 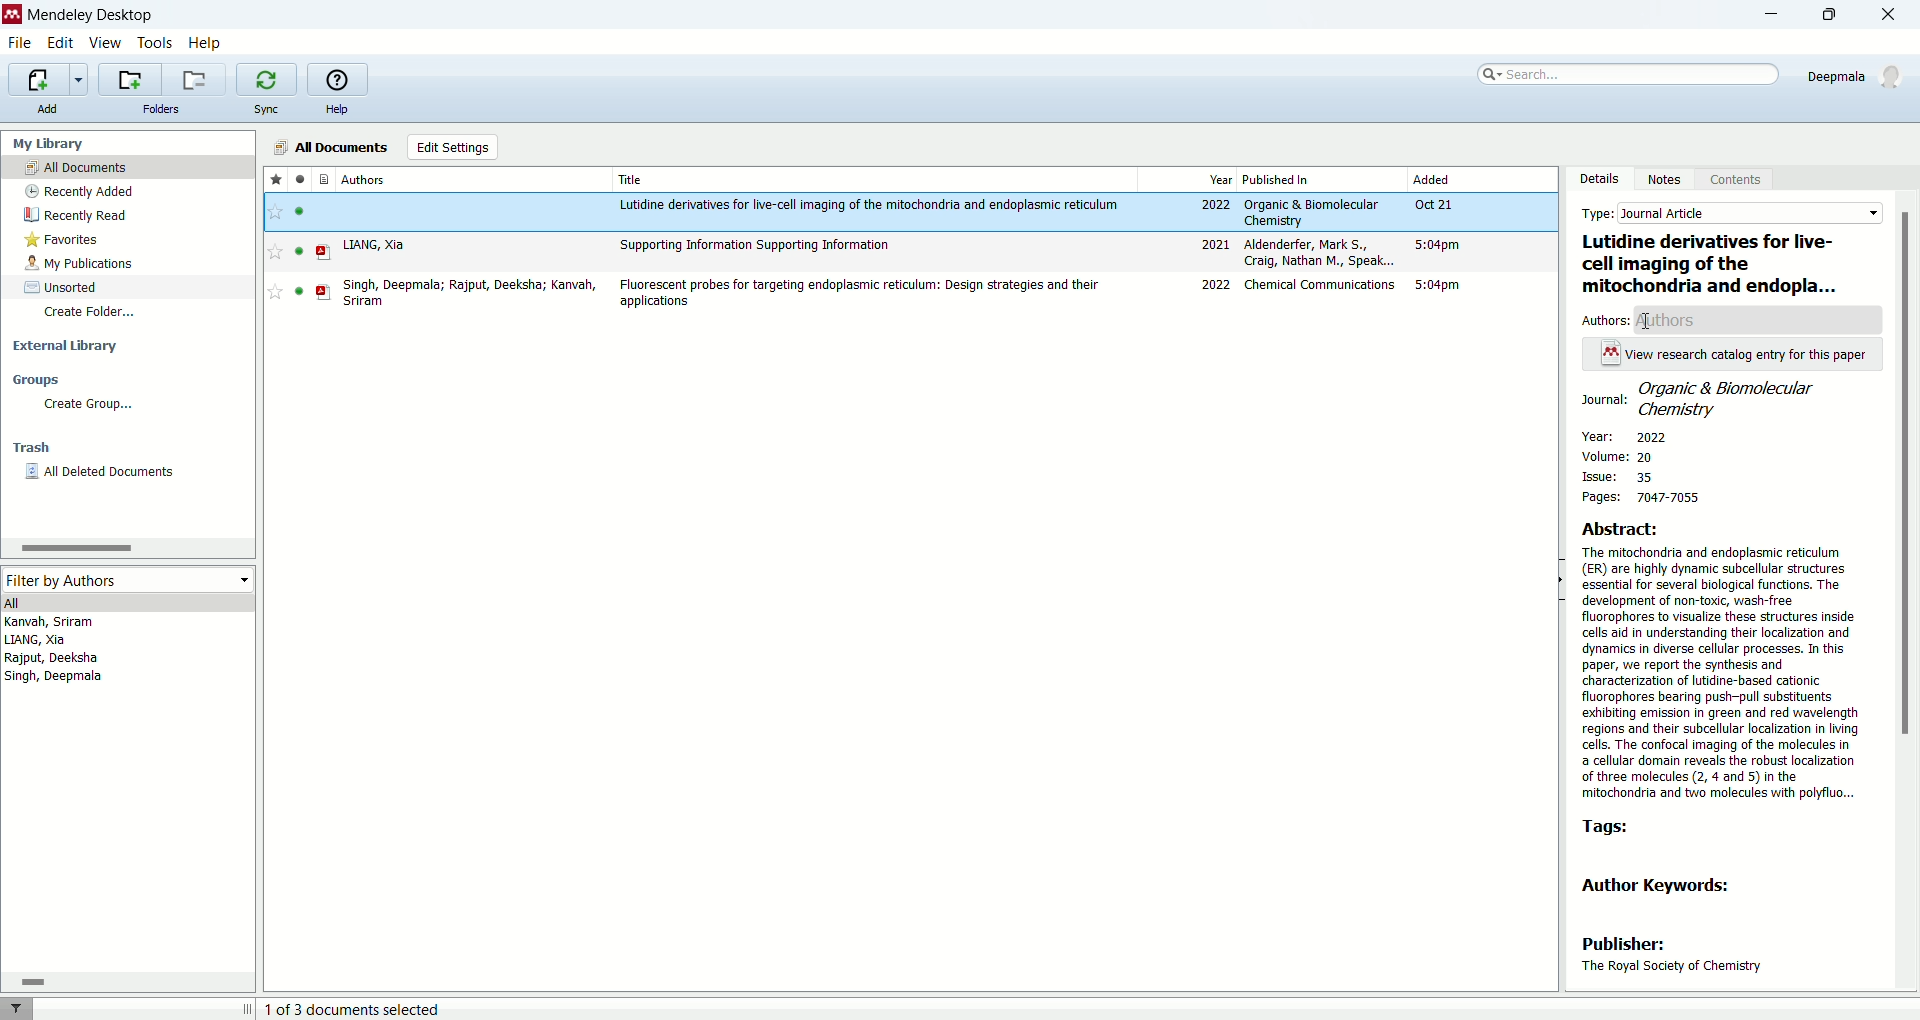 I want to click on documents type, so click(x=324, y=179).